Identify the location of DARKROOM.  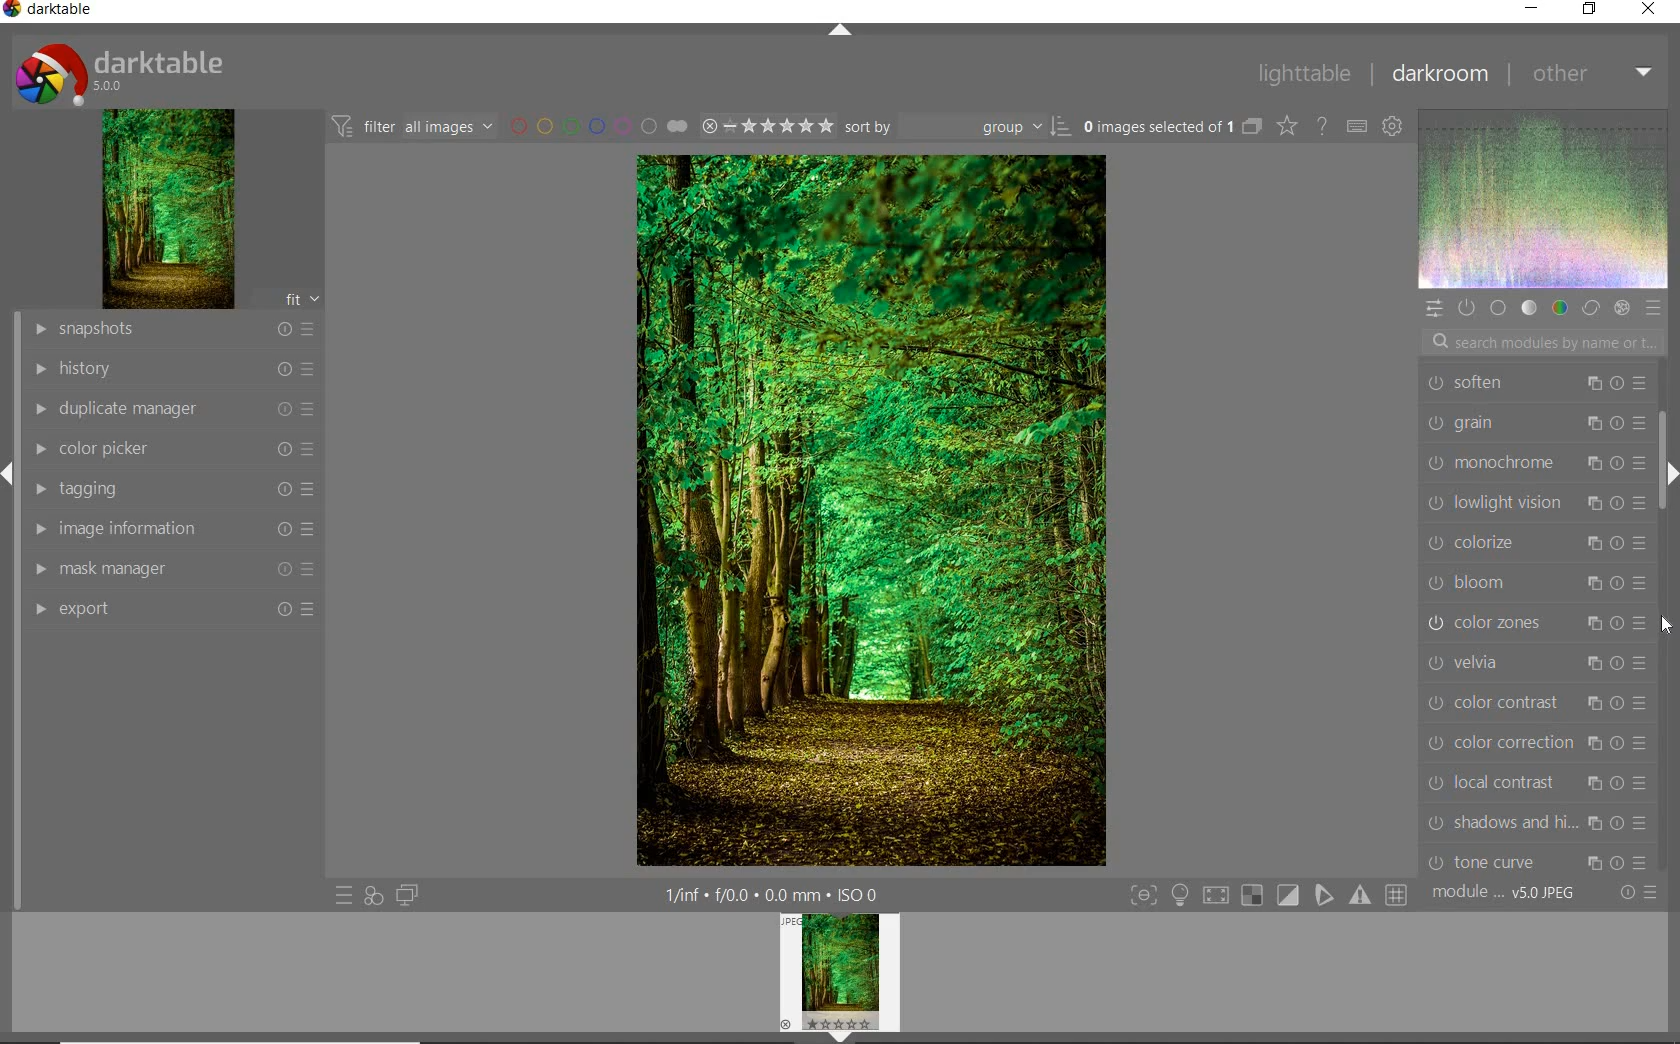
(1441, 76).